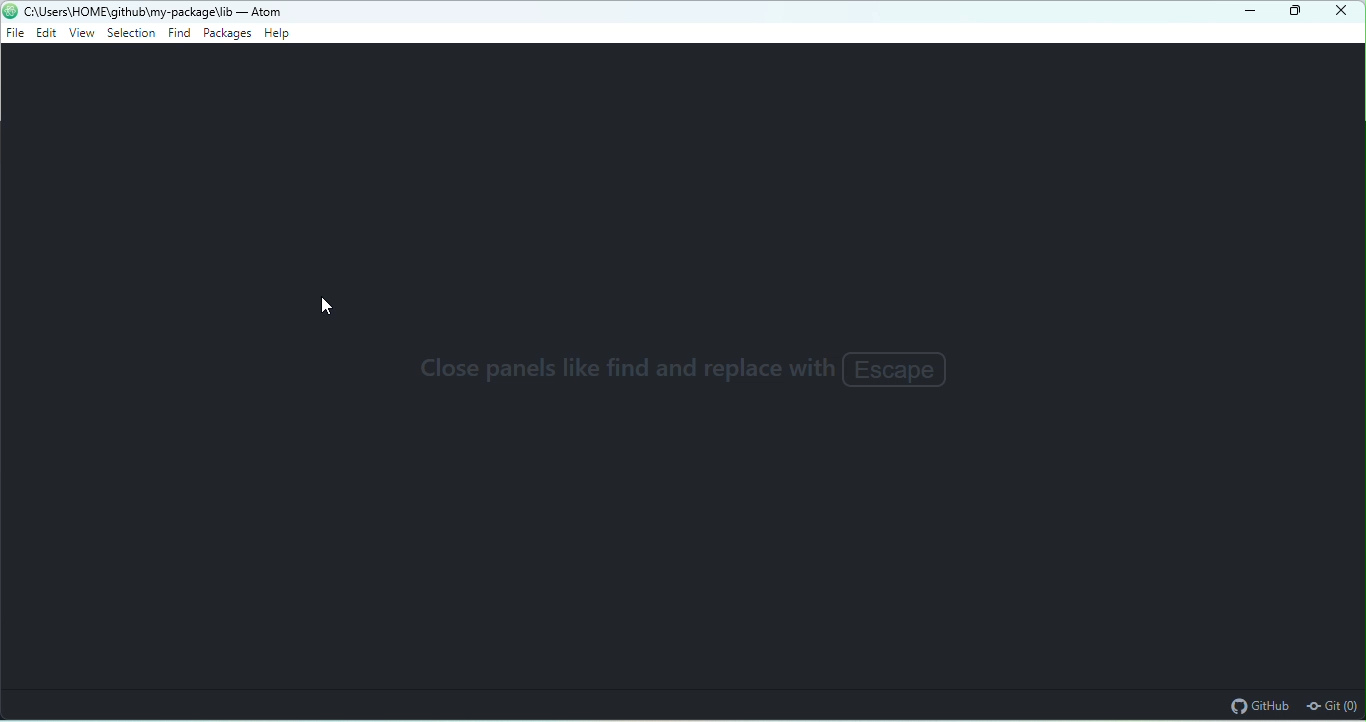 The image size is (1366, 722). Describe the element at coordinates (1260, 705) in the screenshot. I see `github` at that location.